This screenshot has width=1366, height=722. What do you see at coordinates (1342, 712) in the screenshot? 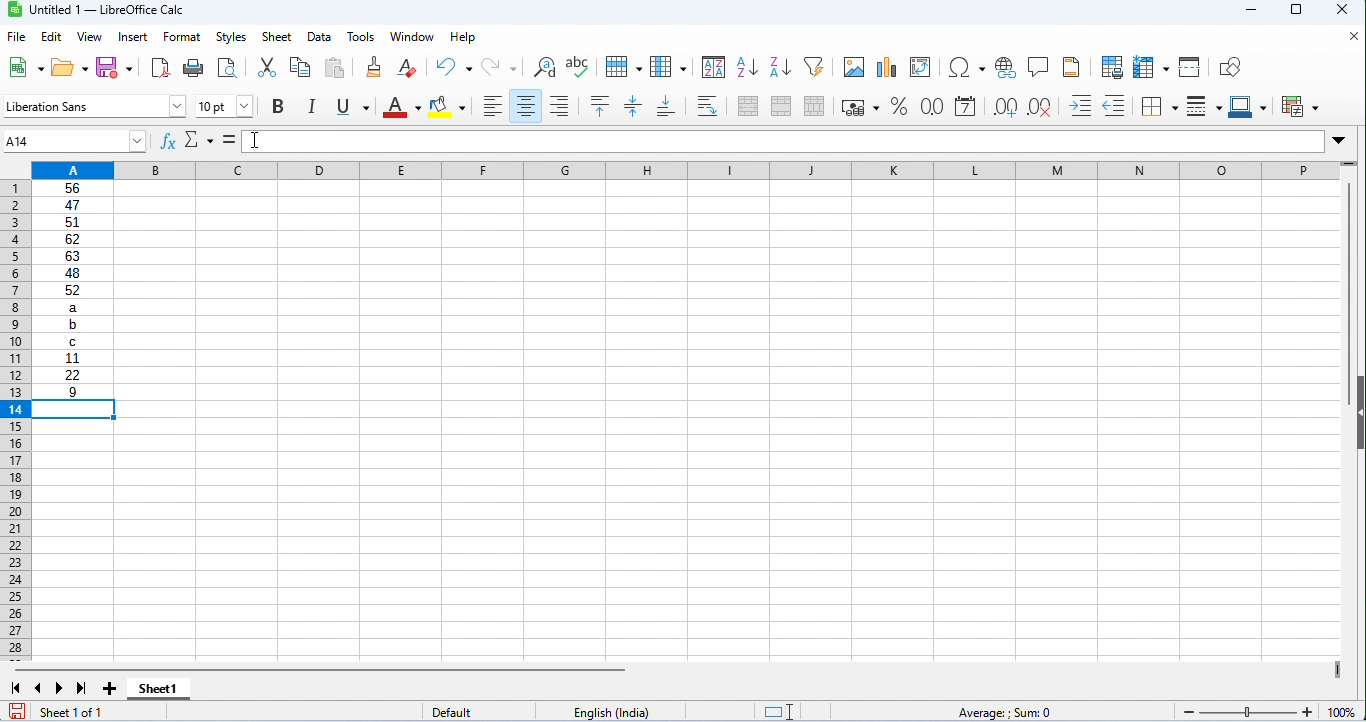
I see `100%` at bounding box center [1342, 712].